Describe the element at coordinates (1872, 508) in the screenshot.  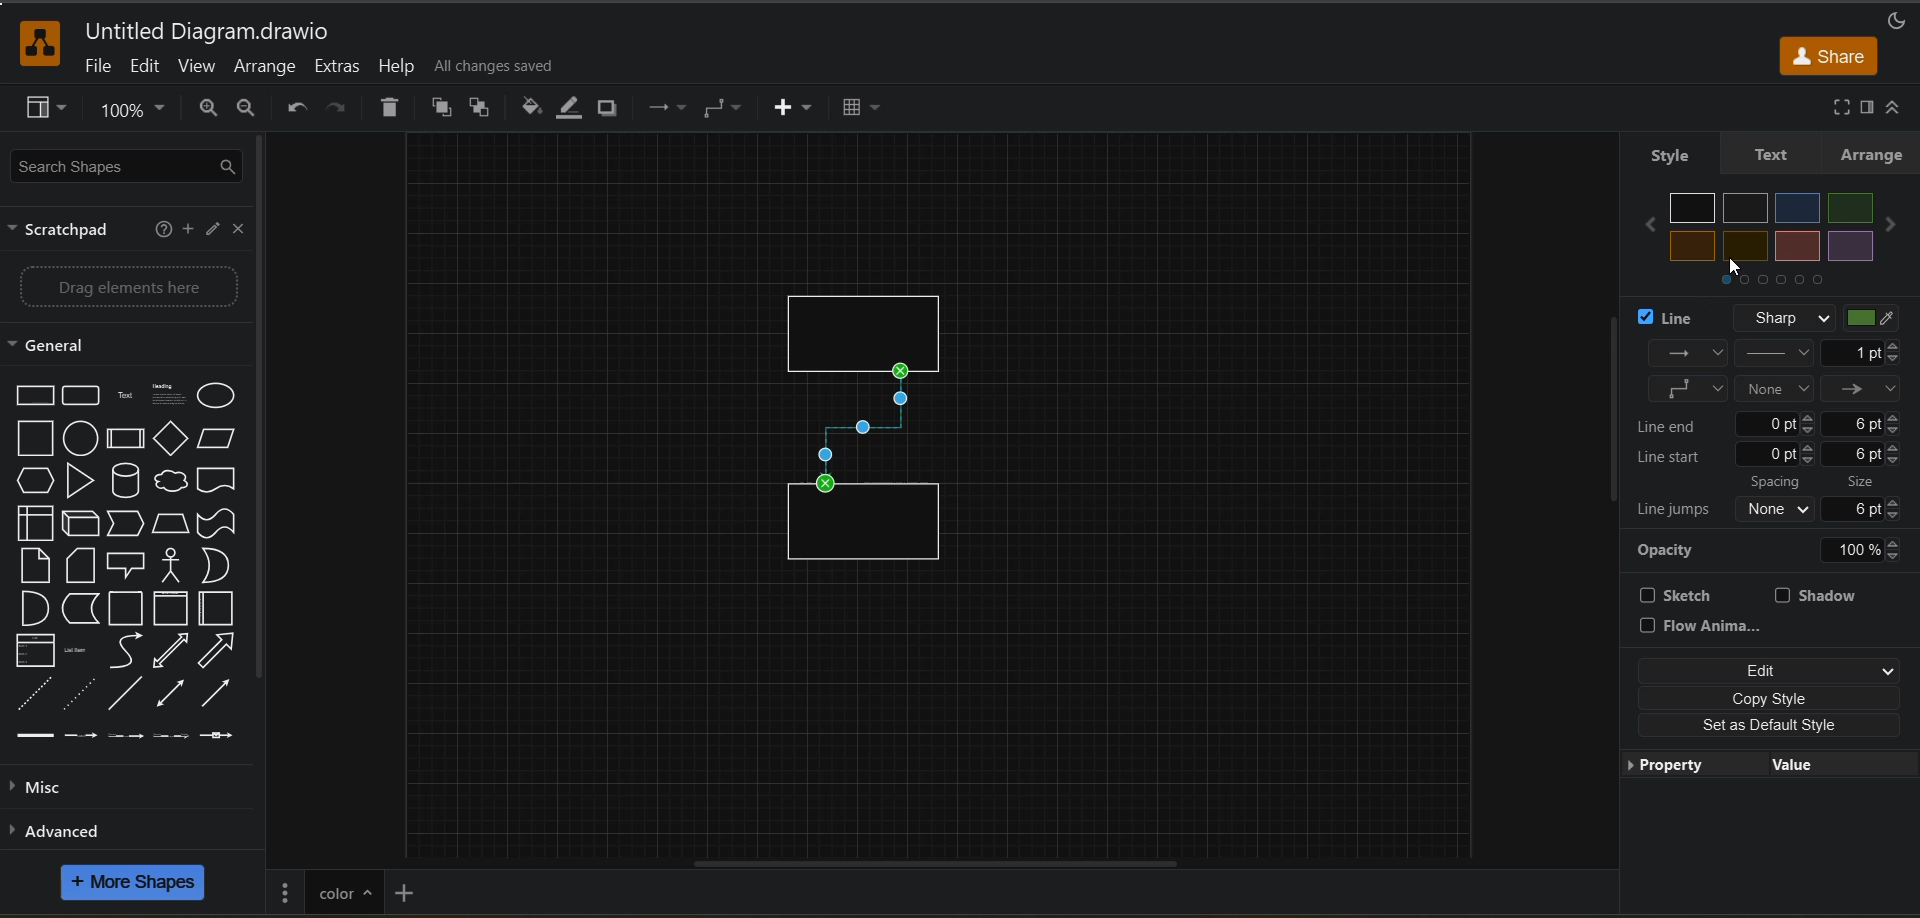
I see `6pt` at that location.